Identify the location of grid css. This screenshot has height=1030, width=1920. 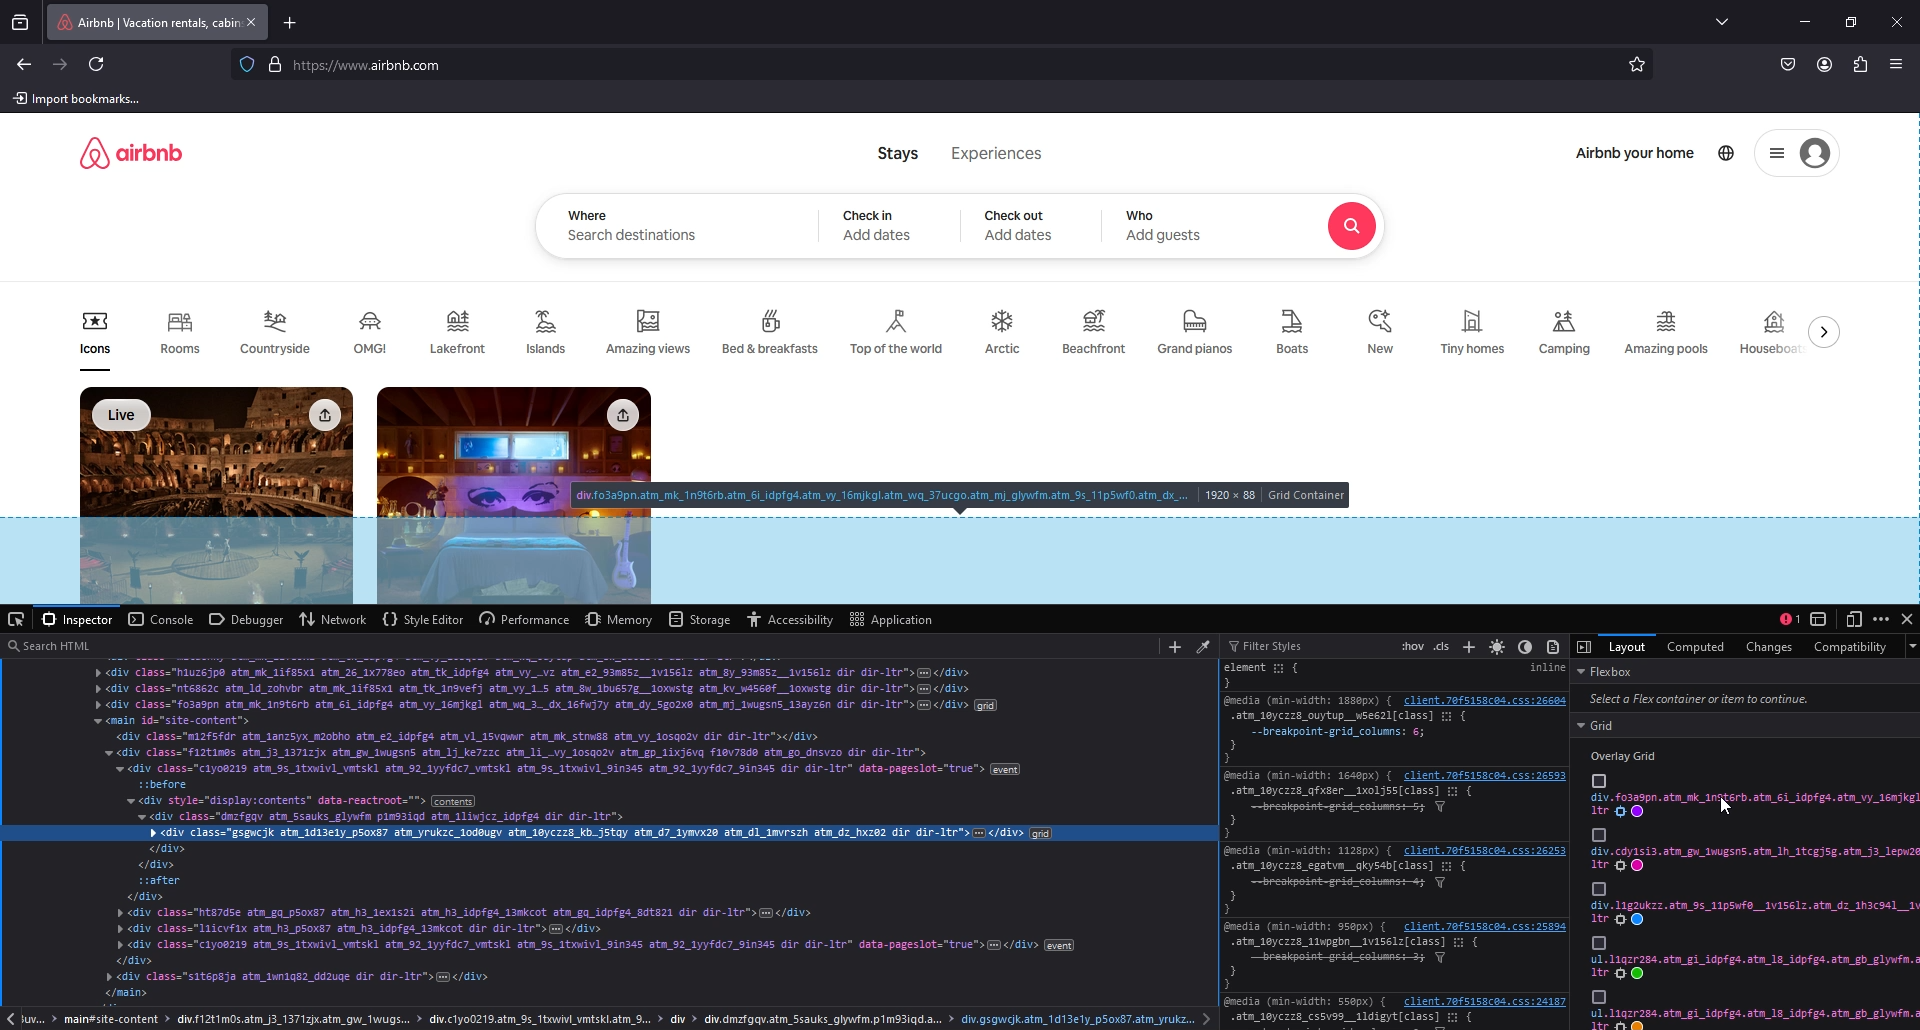
(1754, 859).